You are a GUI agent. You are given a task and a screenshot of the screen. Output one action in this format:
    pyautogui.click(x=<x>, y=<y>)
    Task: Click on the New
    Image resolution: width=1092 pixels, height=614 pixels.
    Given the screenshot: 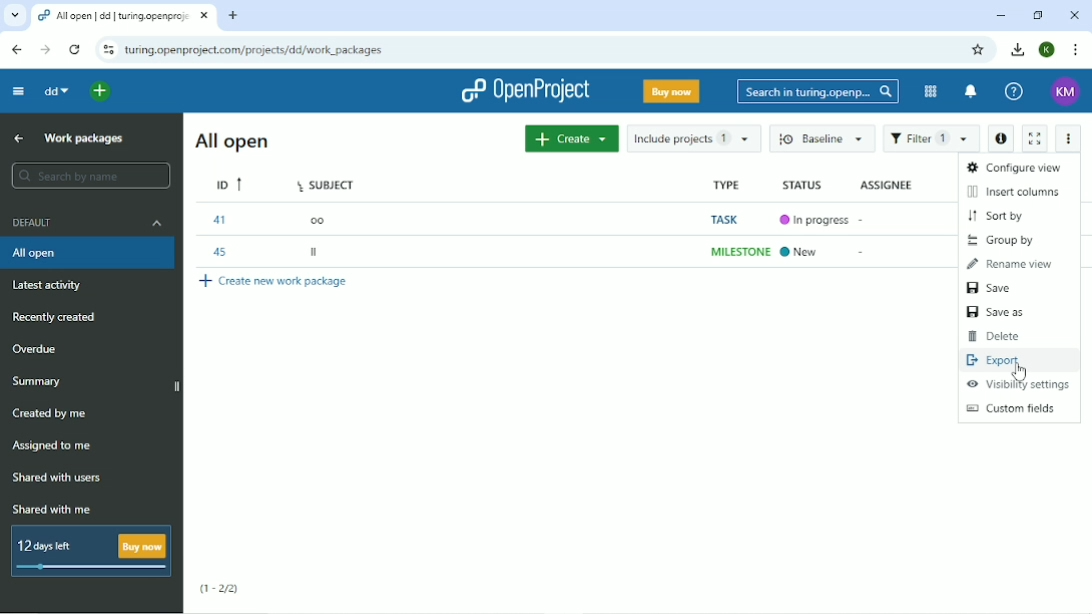 What is the action you would take?
    pyautogui.click(x=803, y=252)
    